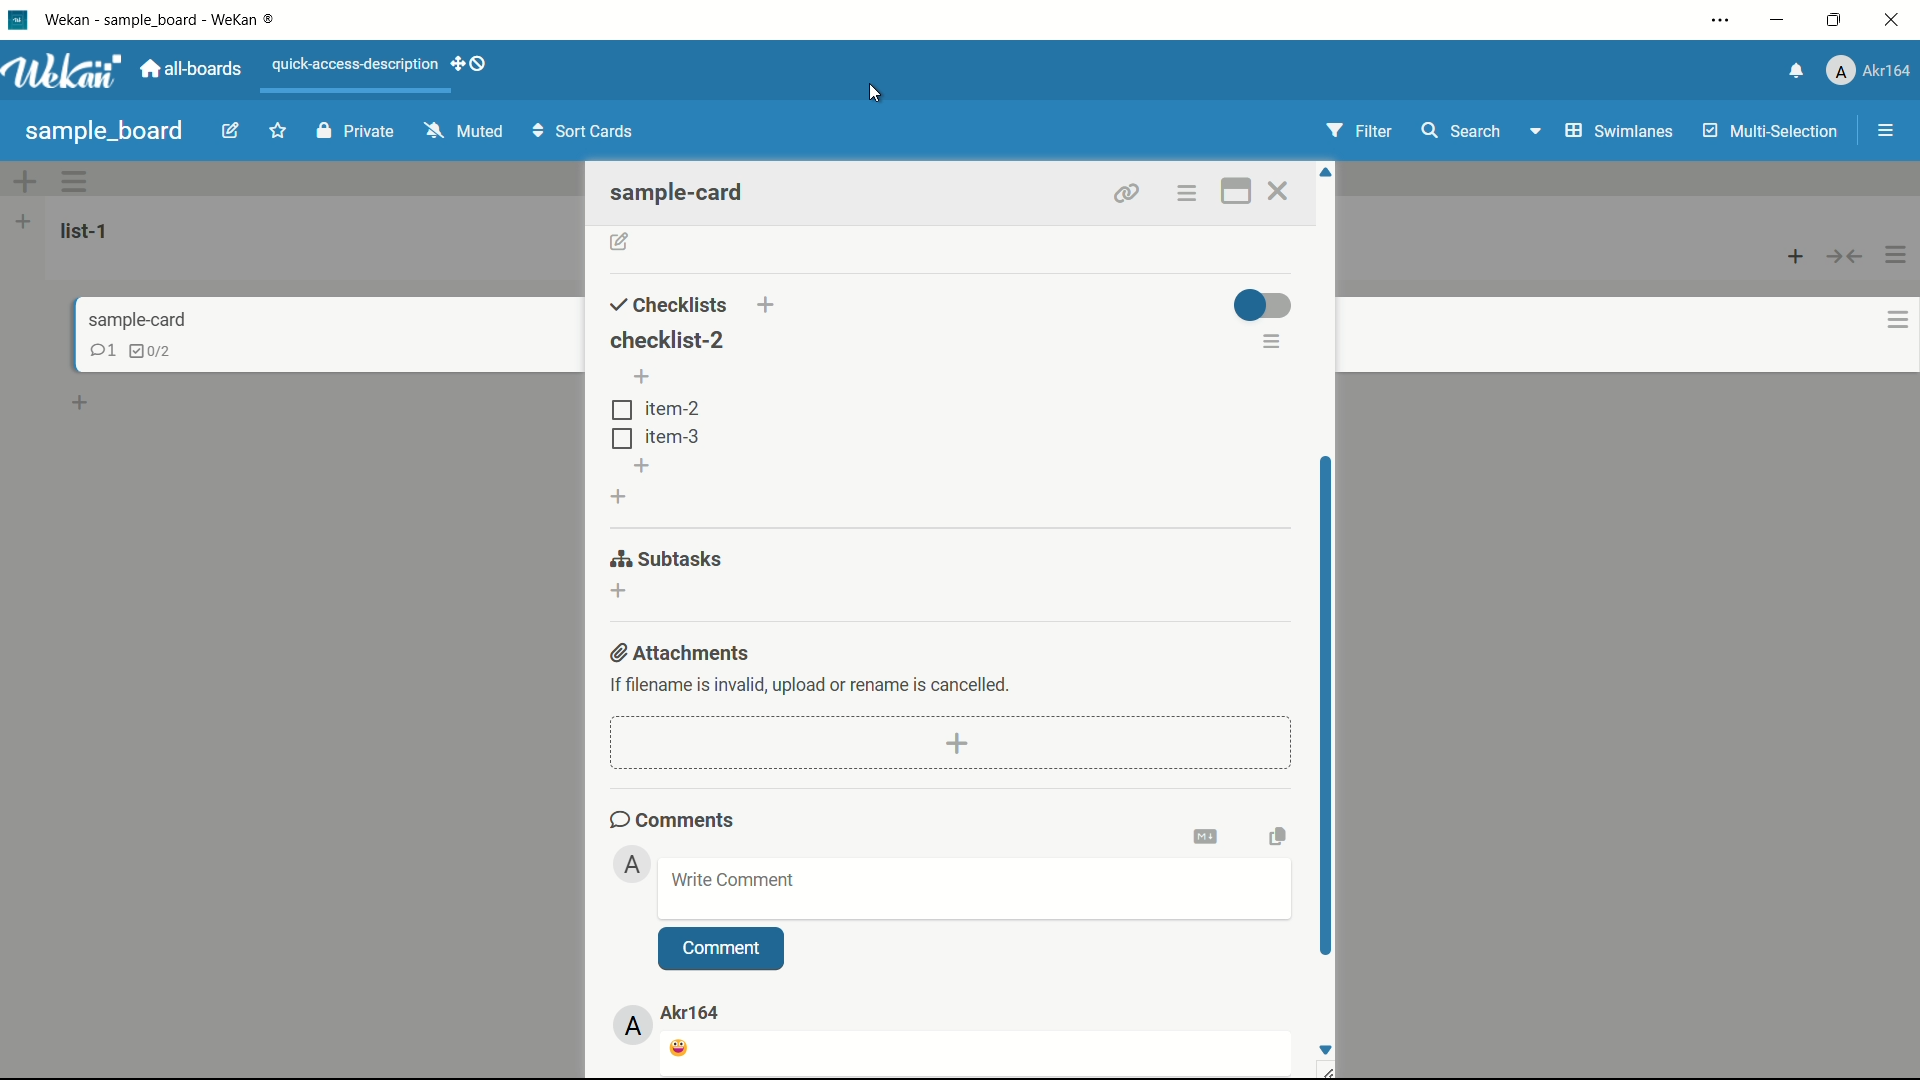  Describe the element at coordinates (694, 1012) in the screenshot. I see `username` at that location.